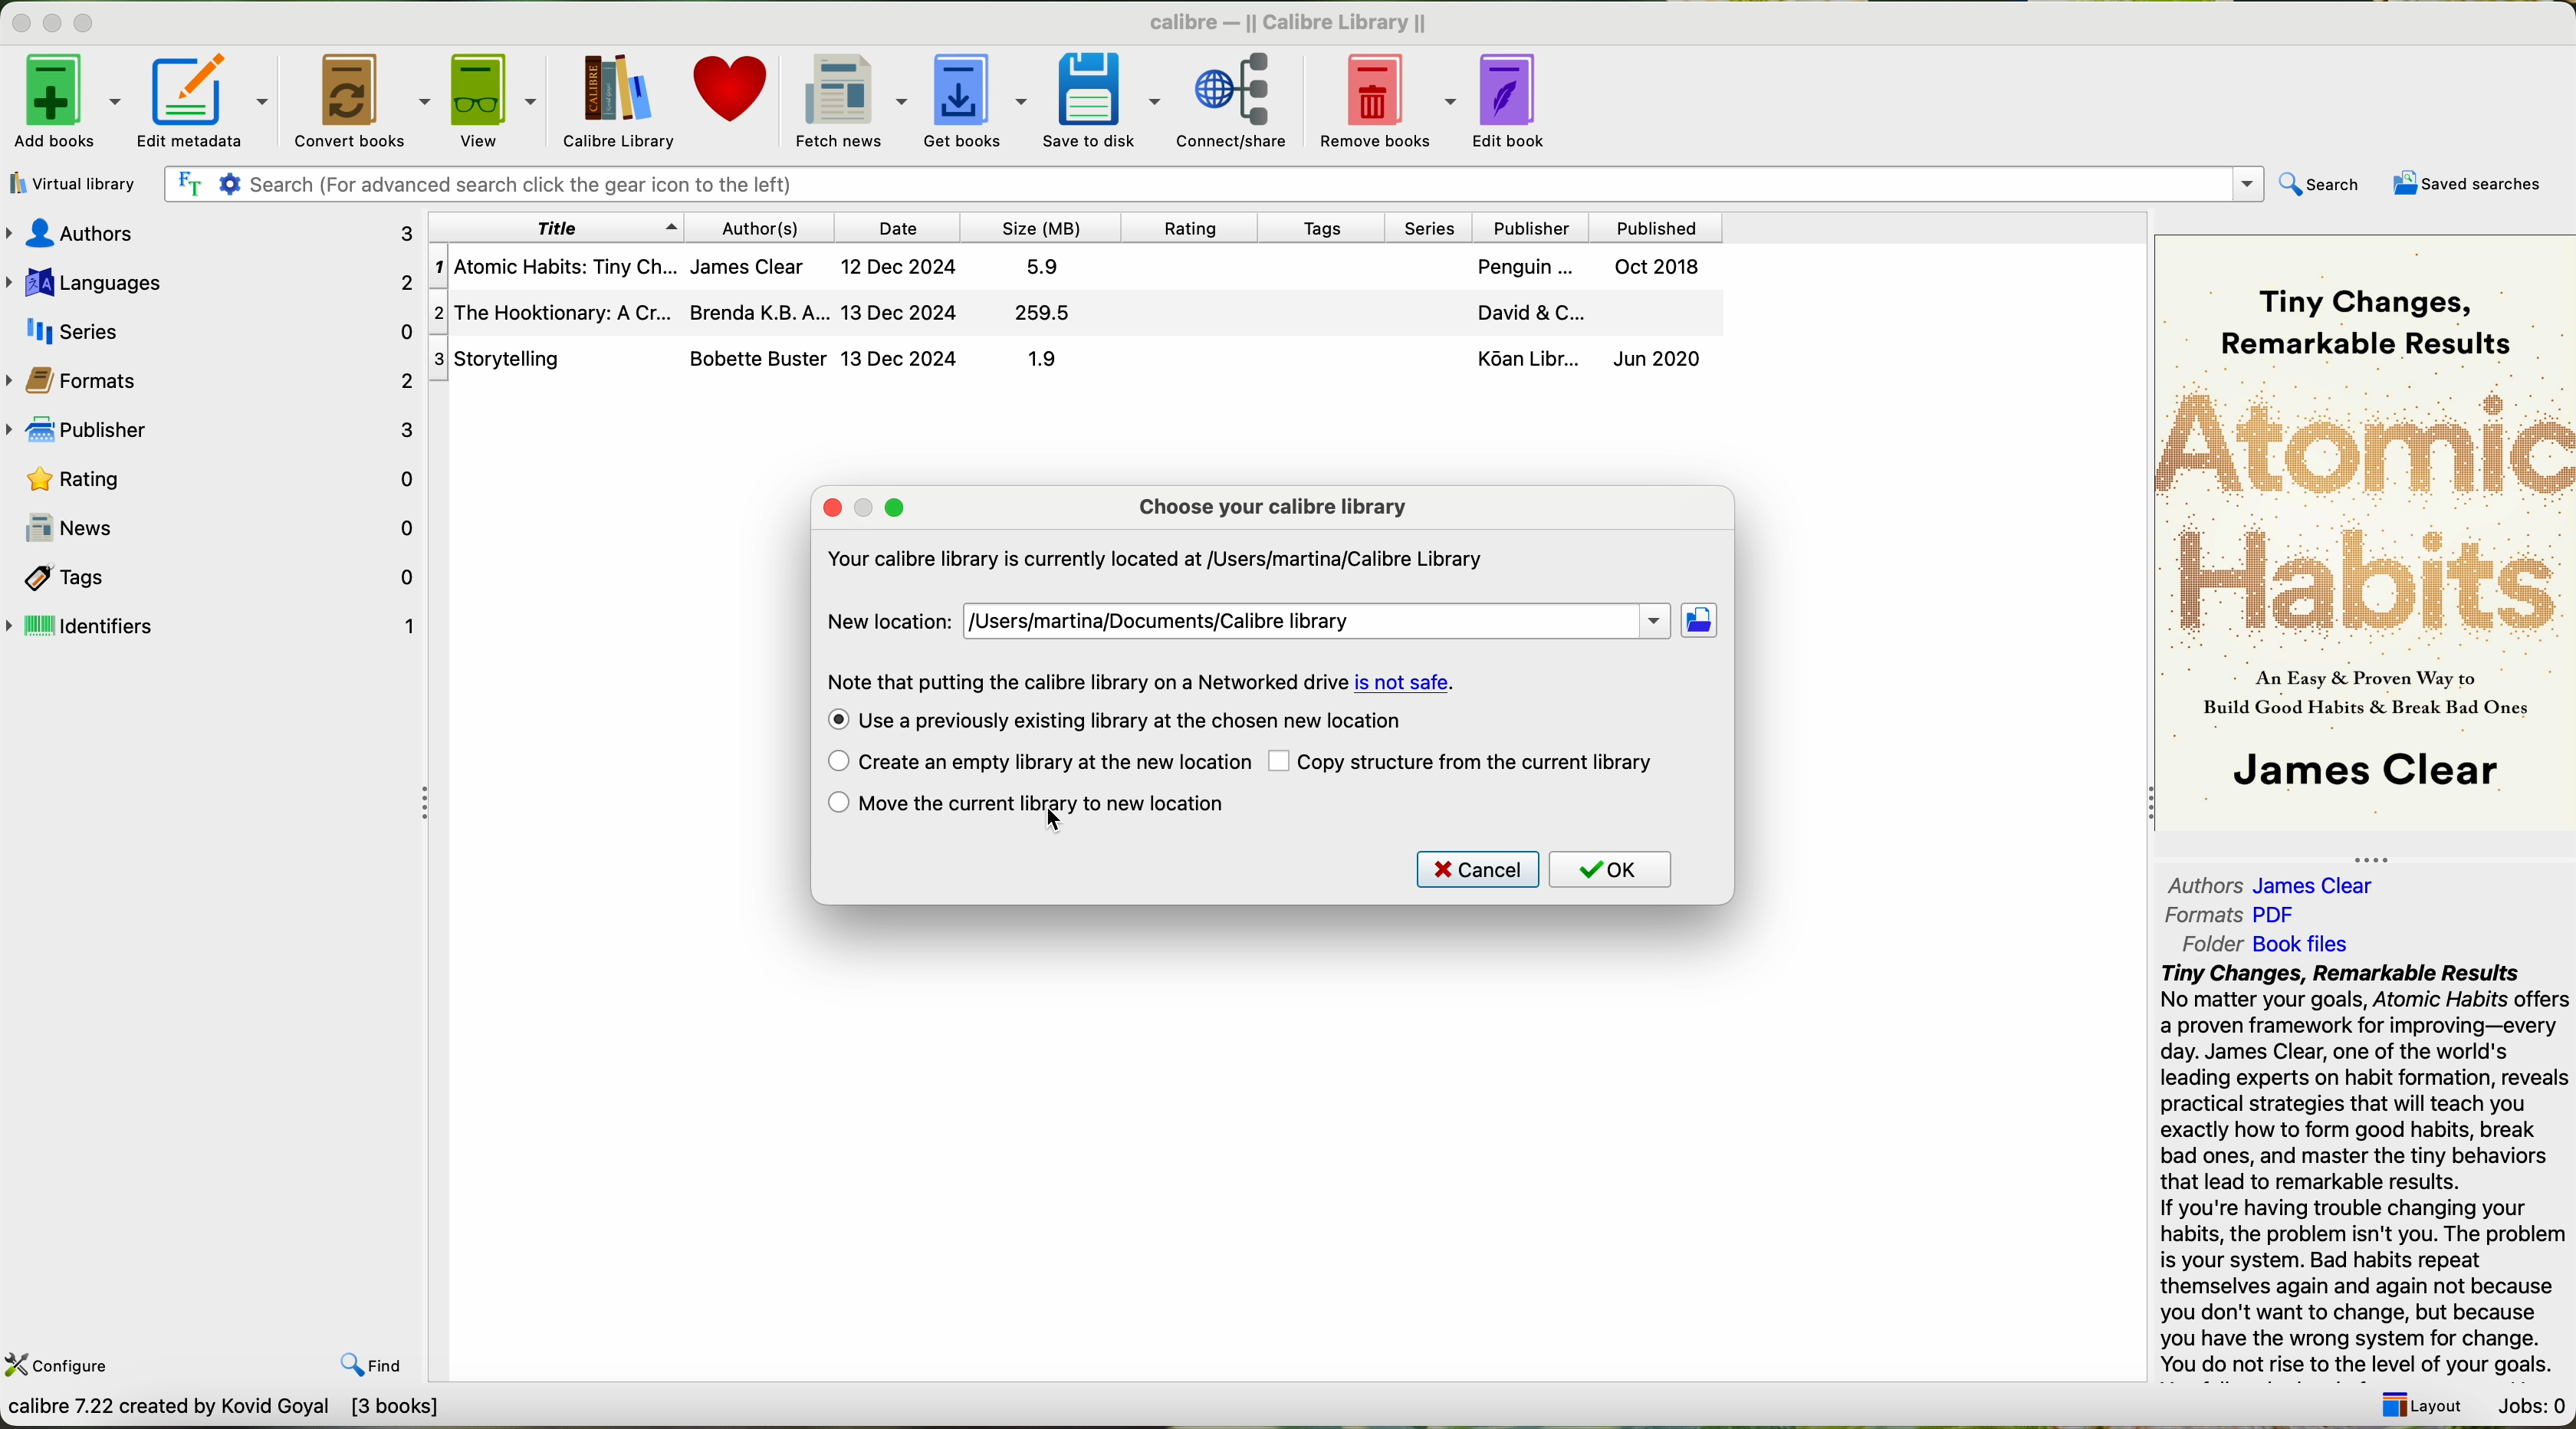 This screenshot has height=1429, width=2576. Describe the element at coordinates (77, 1368) in the screenshot. I see `configure` at that location.